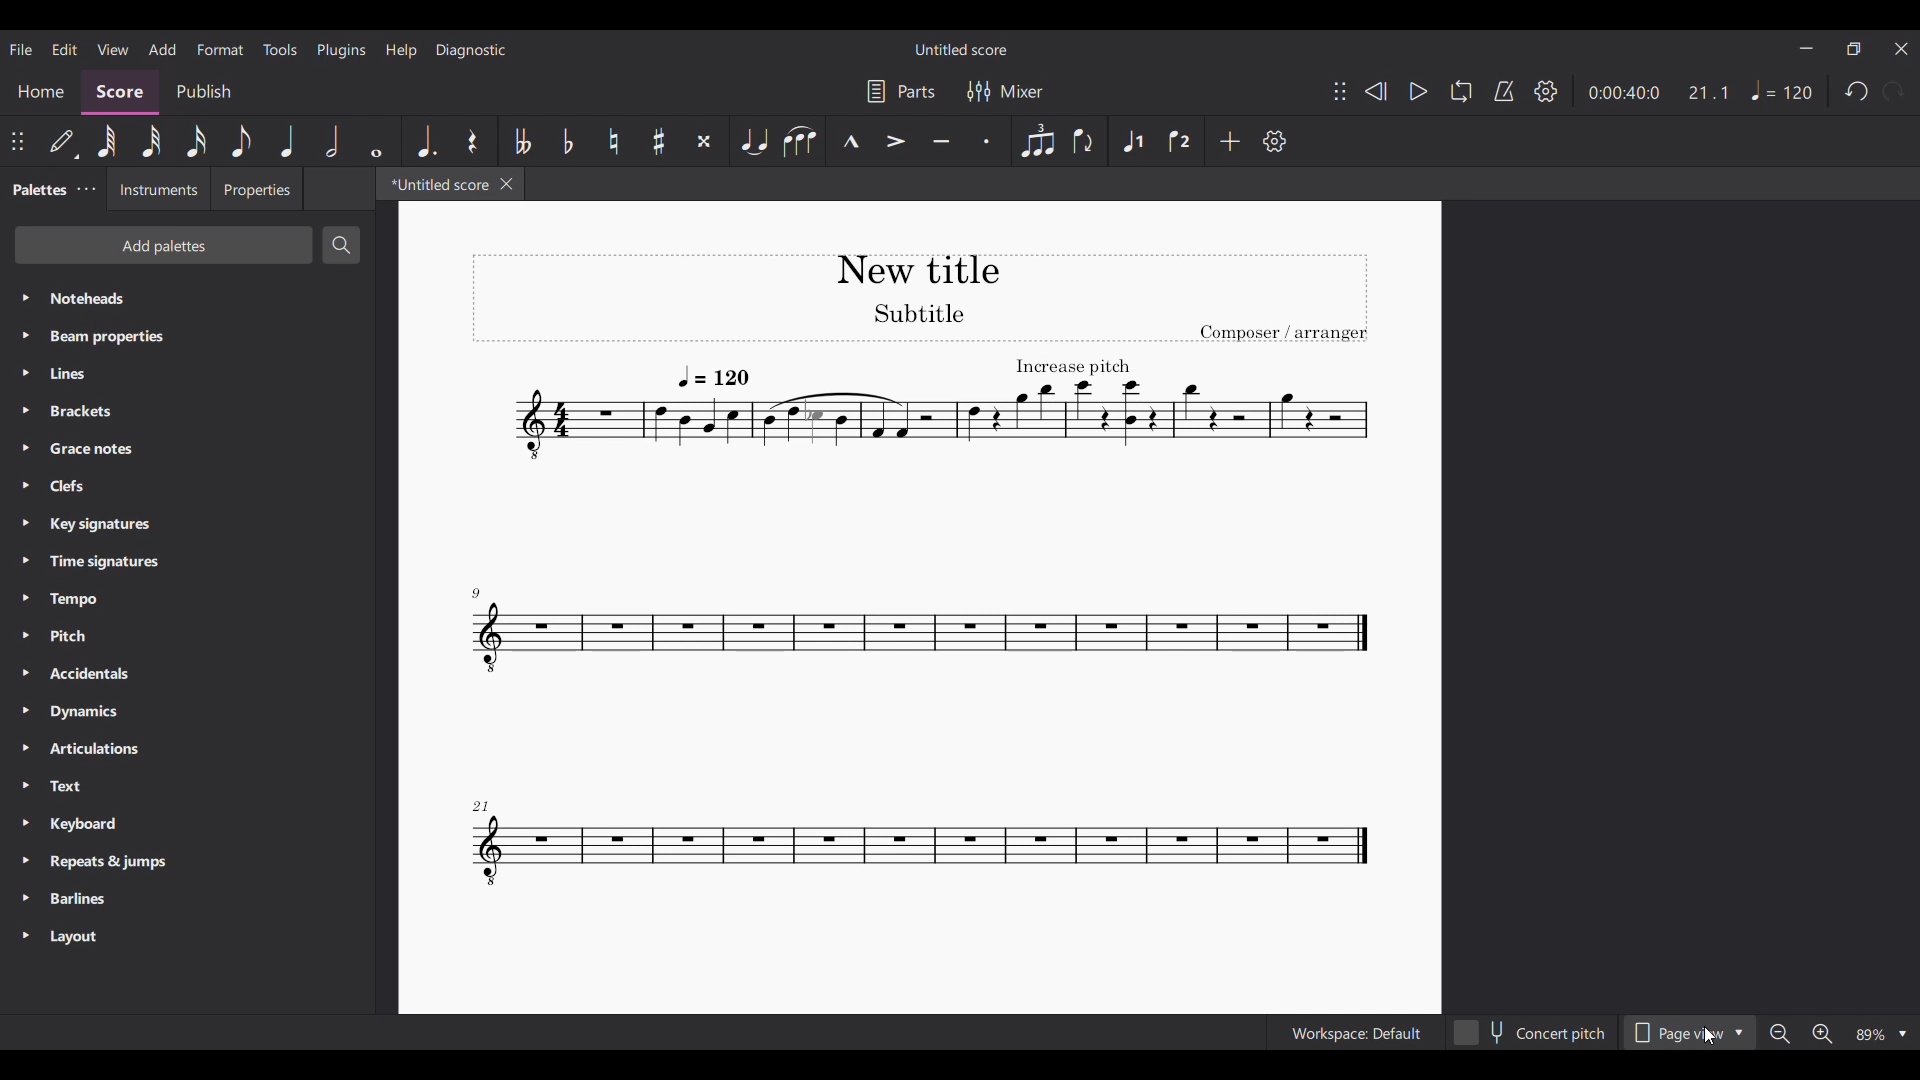  What do you see at coordinates (280, 49) in the screenshot?
I see `Tools menu` at bounding box center [280, 49].